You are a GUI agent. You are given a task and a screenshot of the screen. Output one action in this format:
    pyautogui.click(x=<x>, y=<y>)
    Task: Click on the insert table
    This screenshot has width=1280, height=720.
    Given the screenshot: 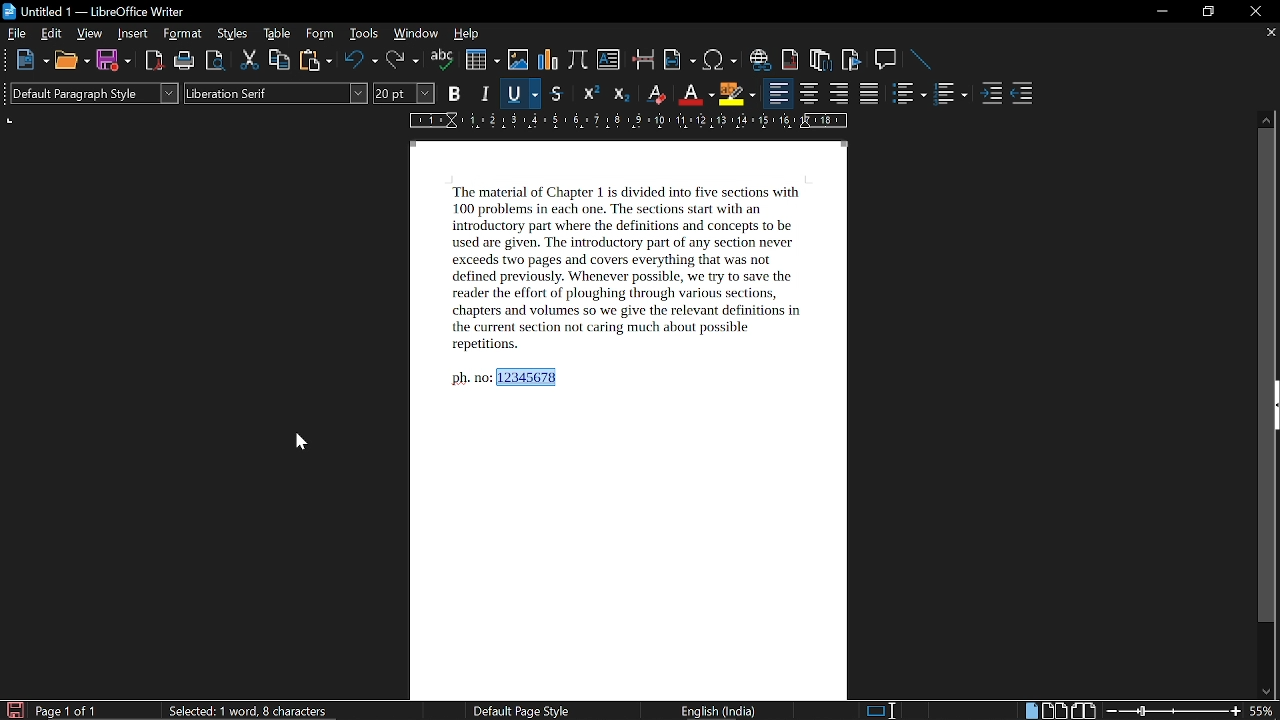 What is the action you would take?
    pyautogui.click(x=481, y=60)
    